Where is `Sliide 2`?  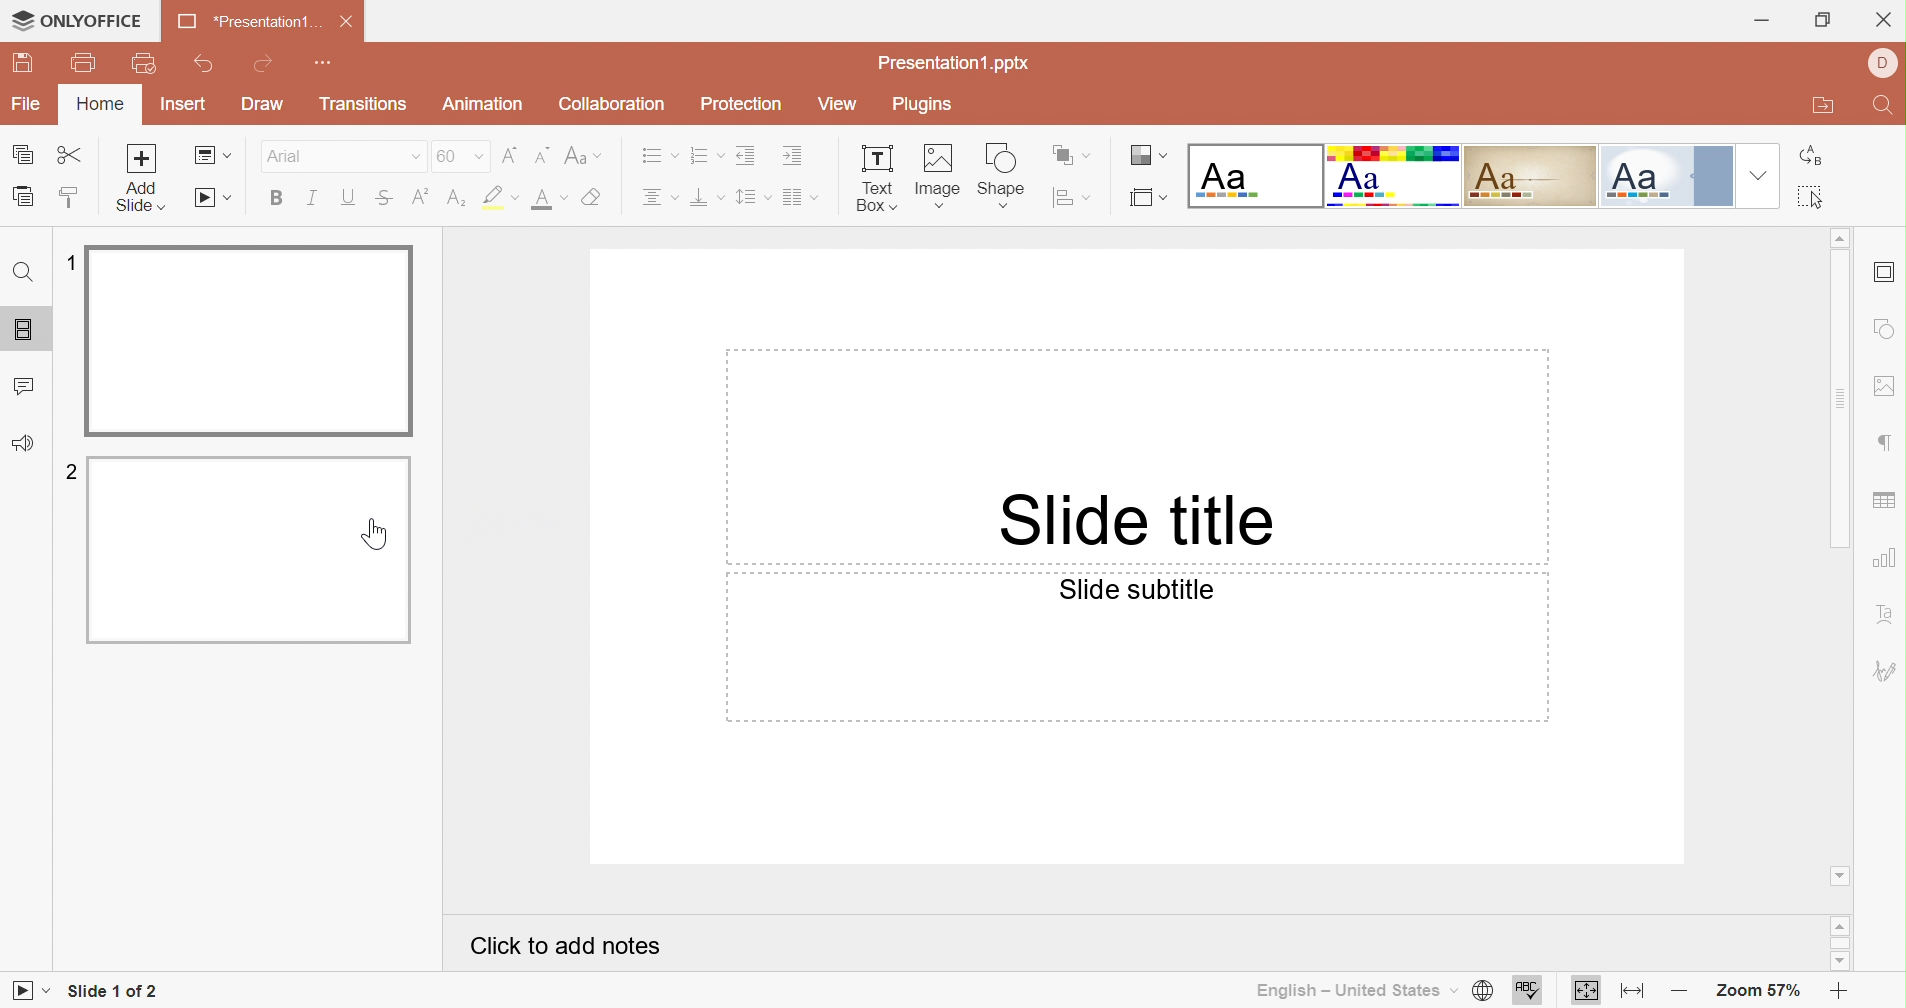 Sliide 2 is located at coordinates (253, 549).